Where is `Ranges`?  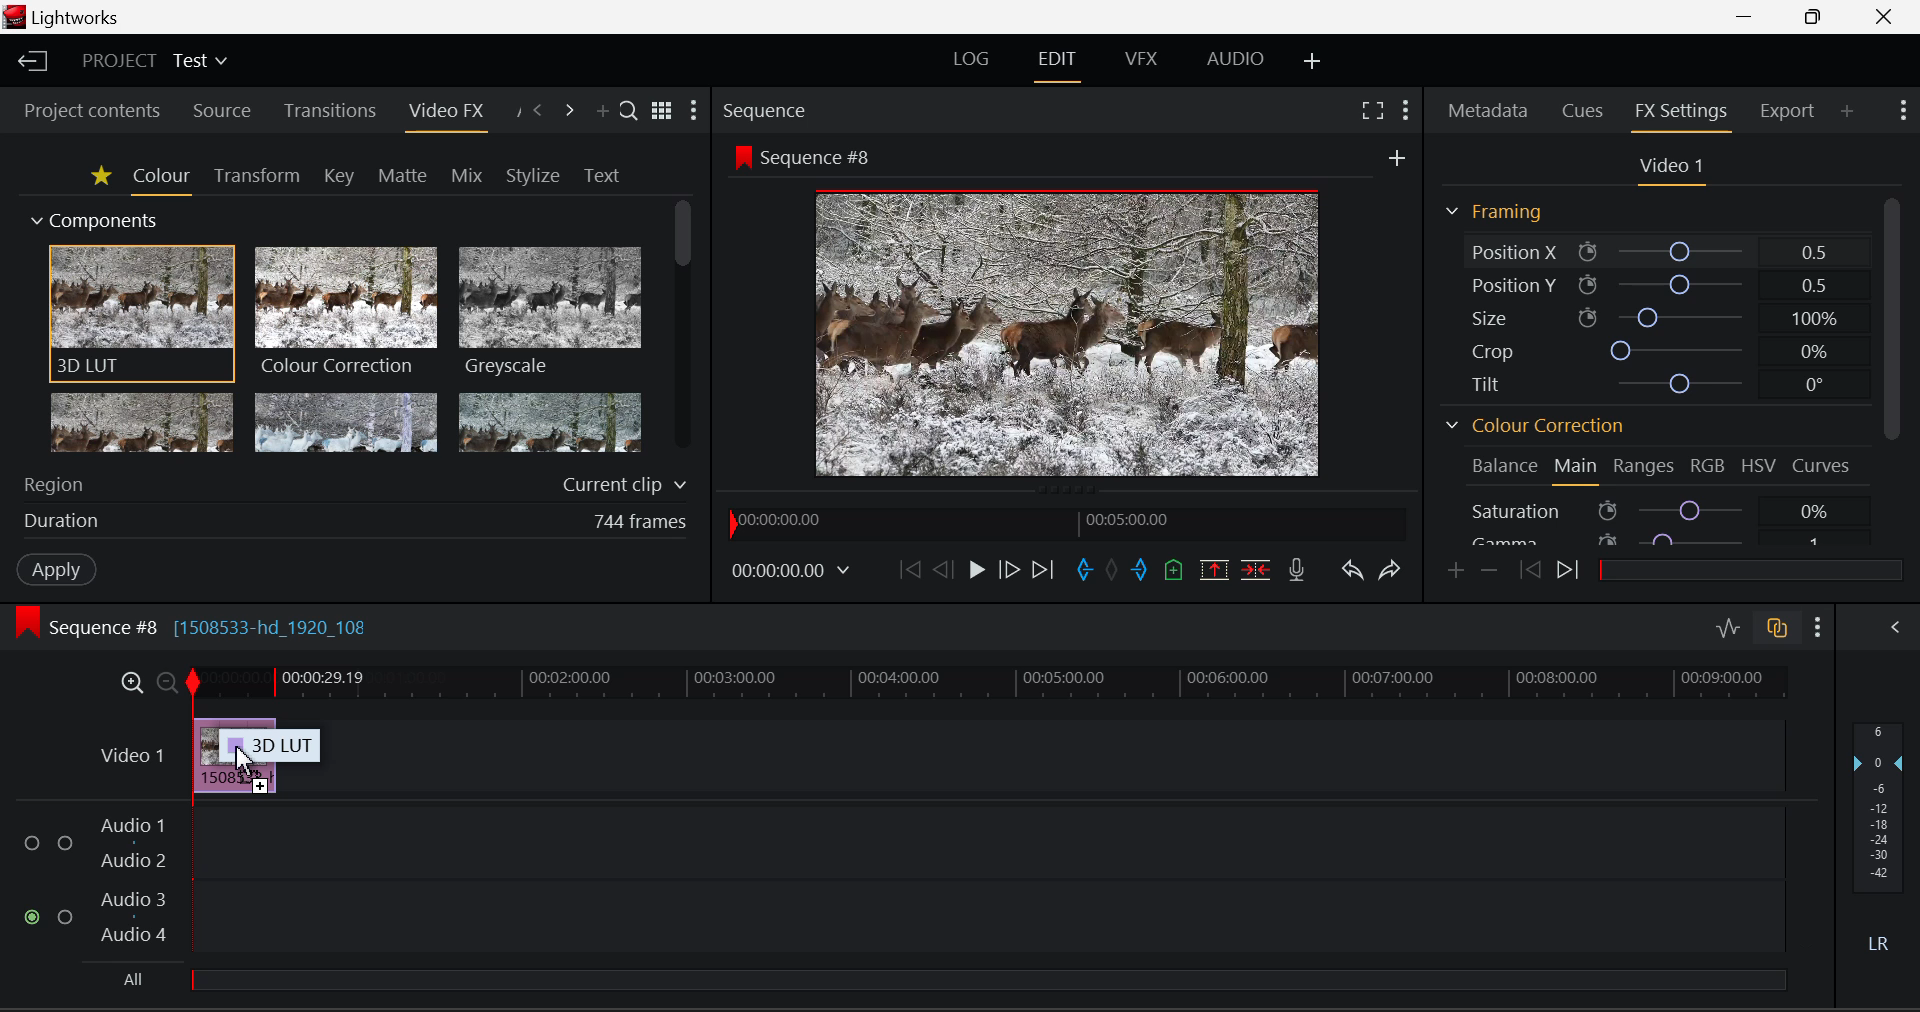 Ranges is located at coordinates (1643, 465).